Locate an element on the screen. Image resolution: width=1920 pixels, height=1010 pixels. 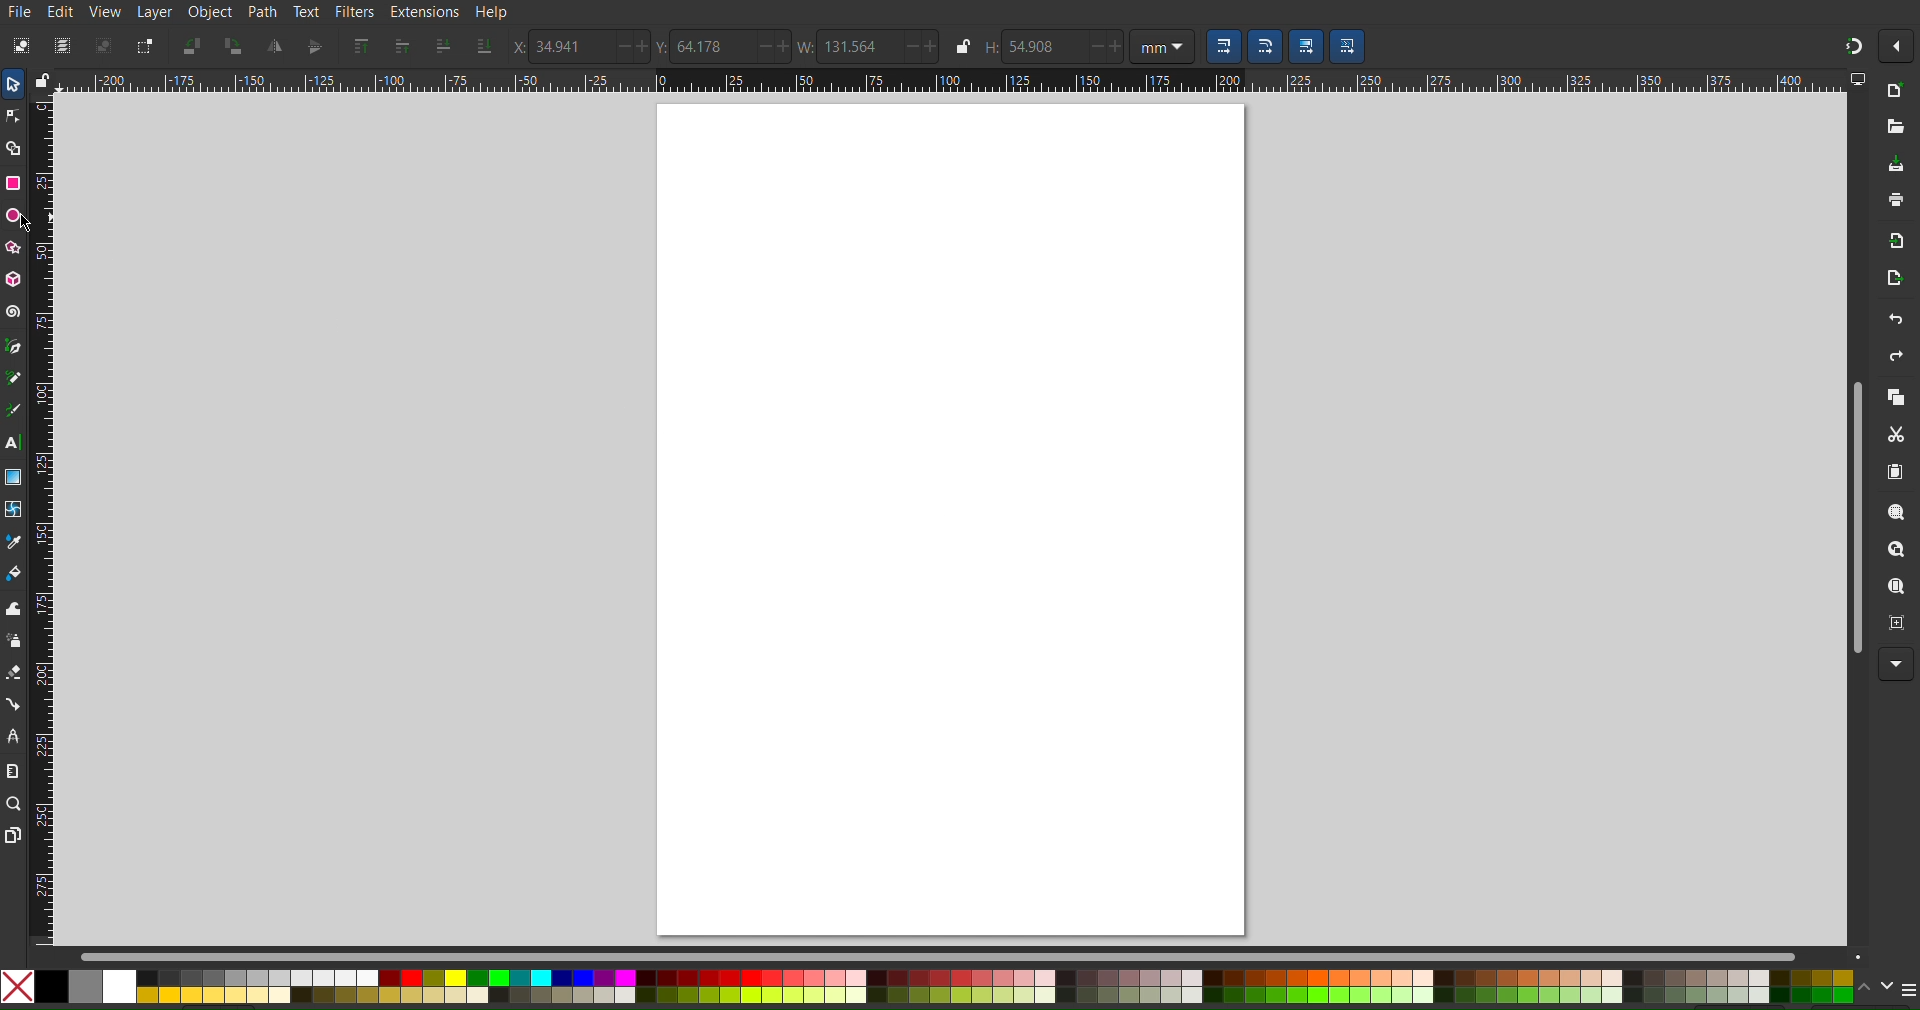
Paste is located at coordinates (1897, 472).